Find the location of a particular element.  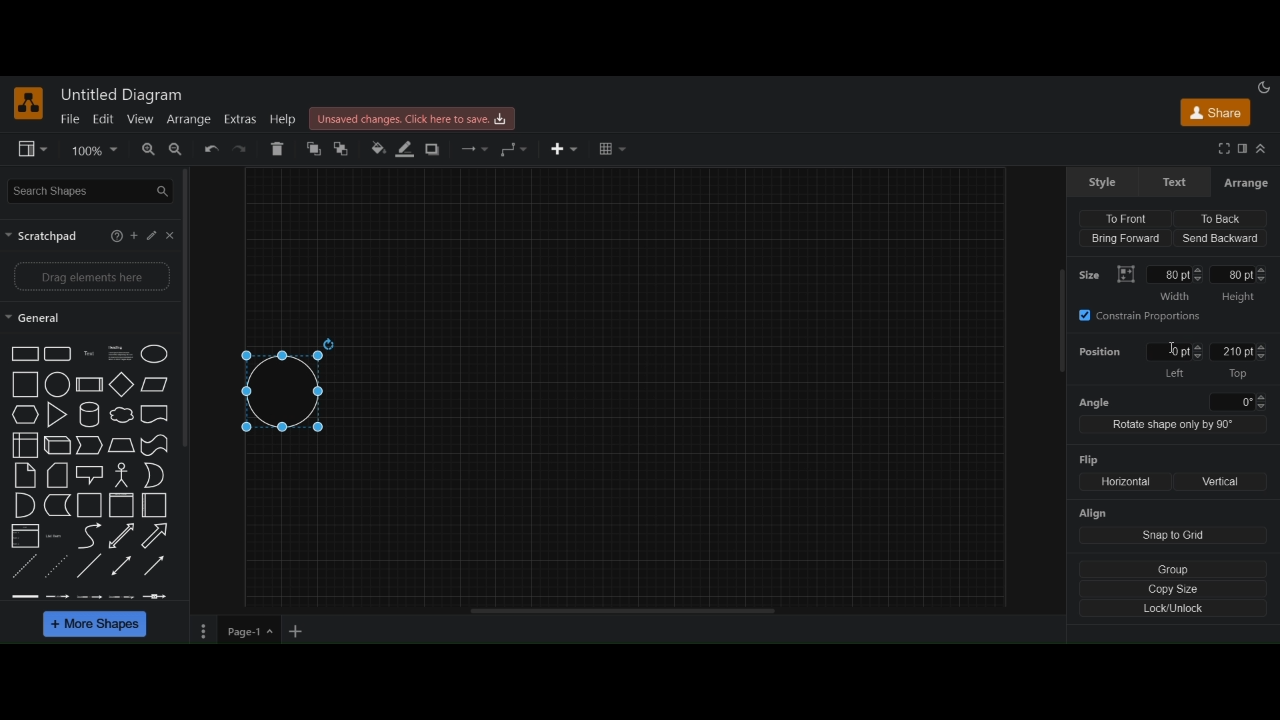

2 sided arrow is located at coordinates (123, 565).